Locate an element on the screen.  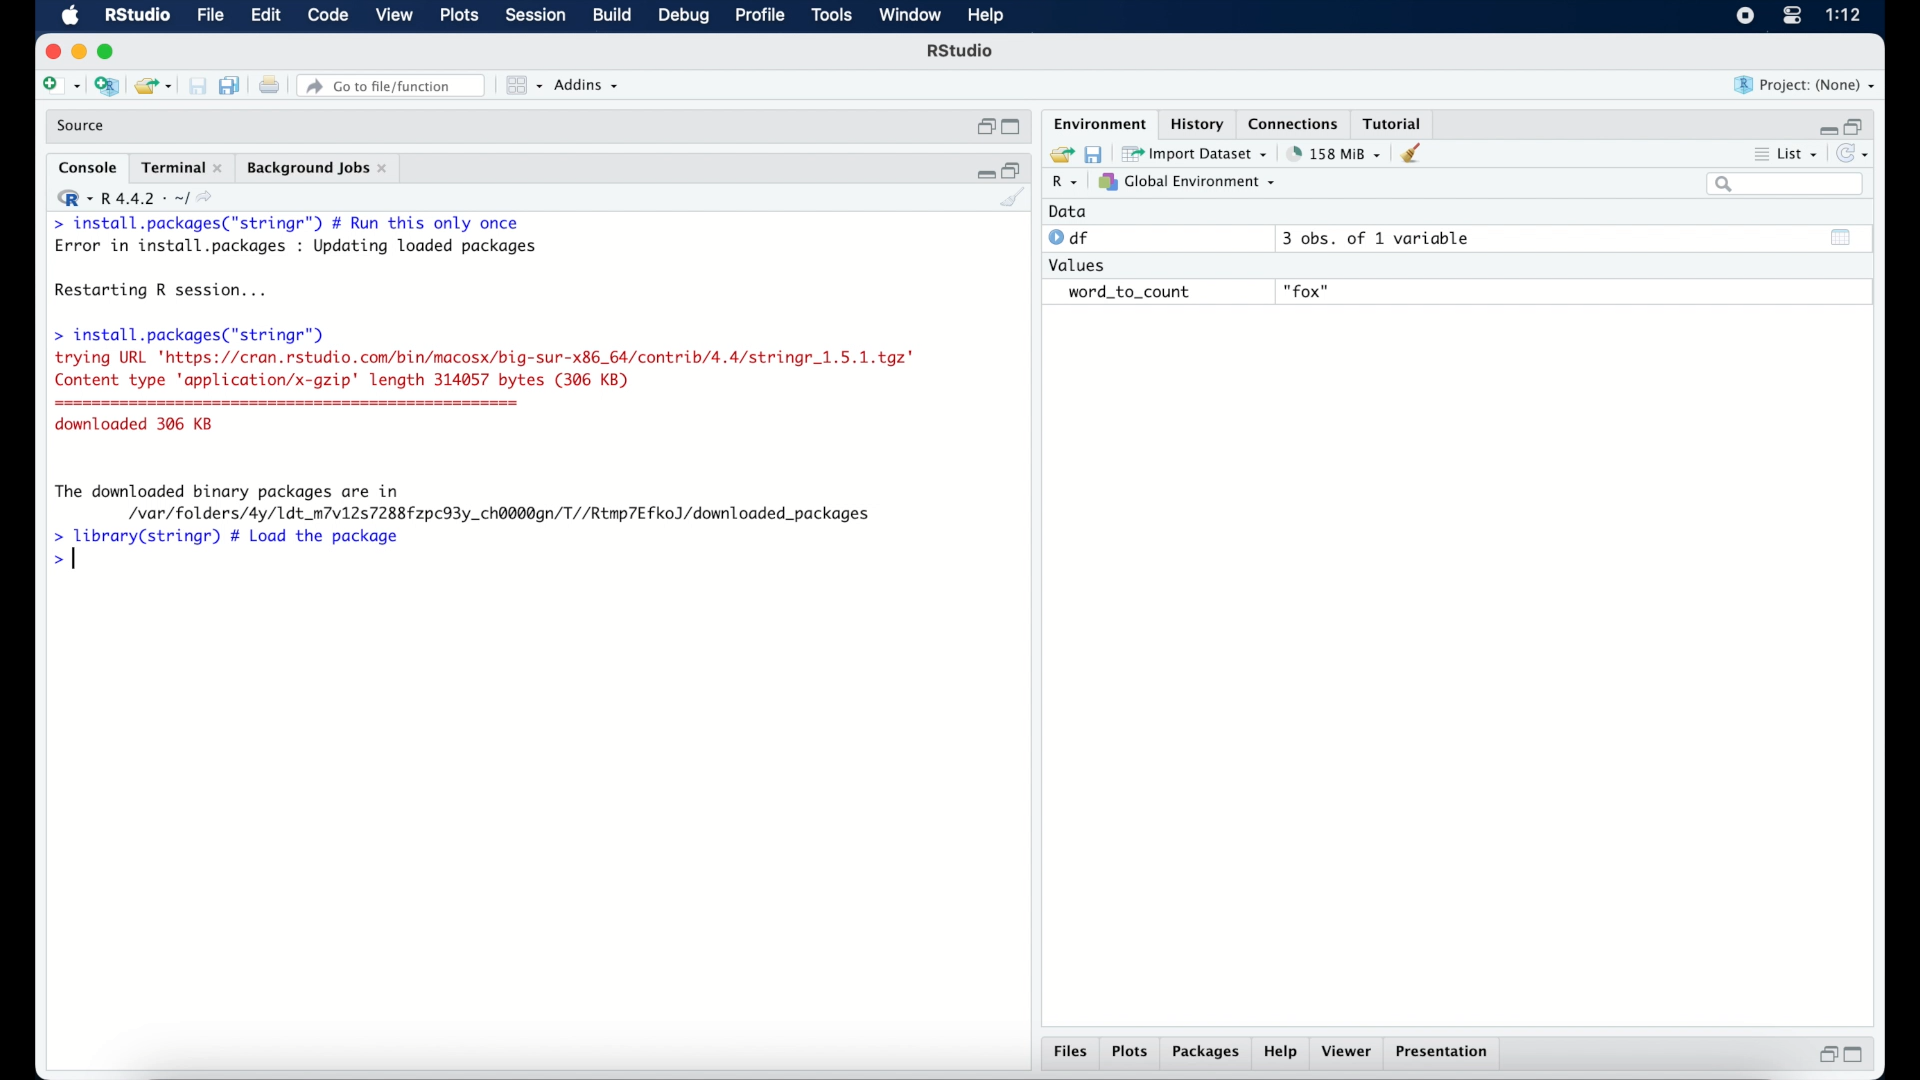
R Studio is located at coordinates (136, 16).